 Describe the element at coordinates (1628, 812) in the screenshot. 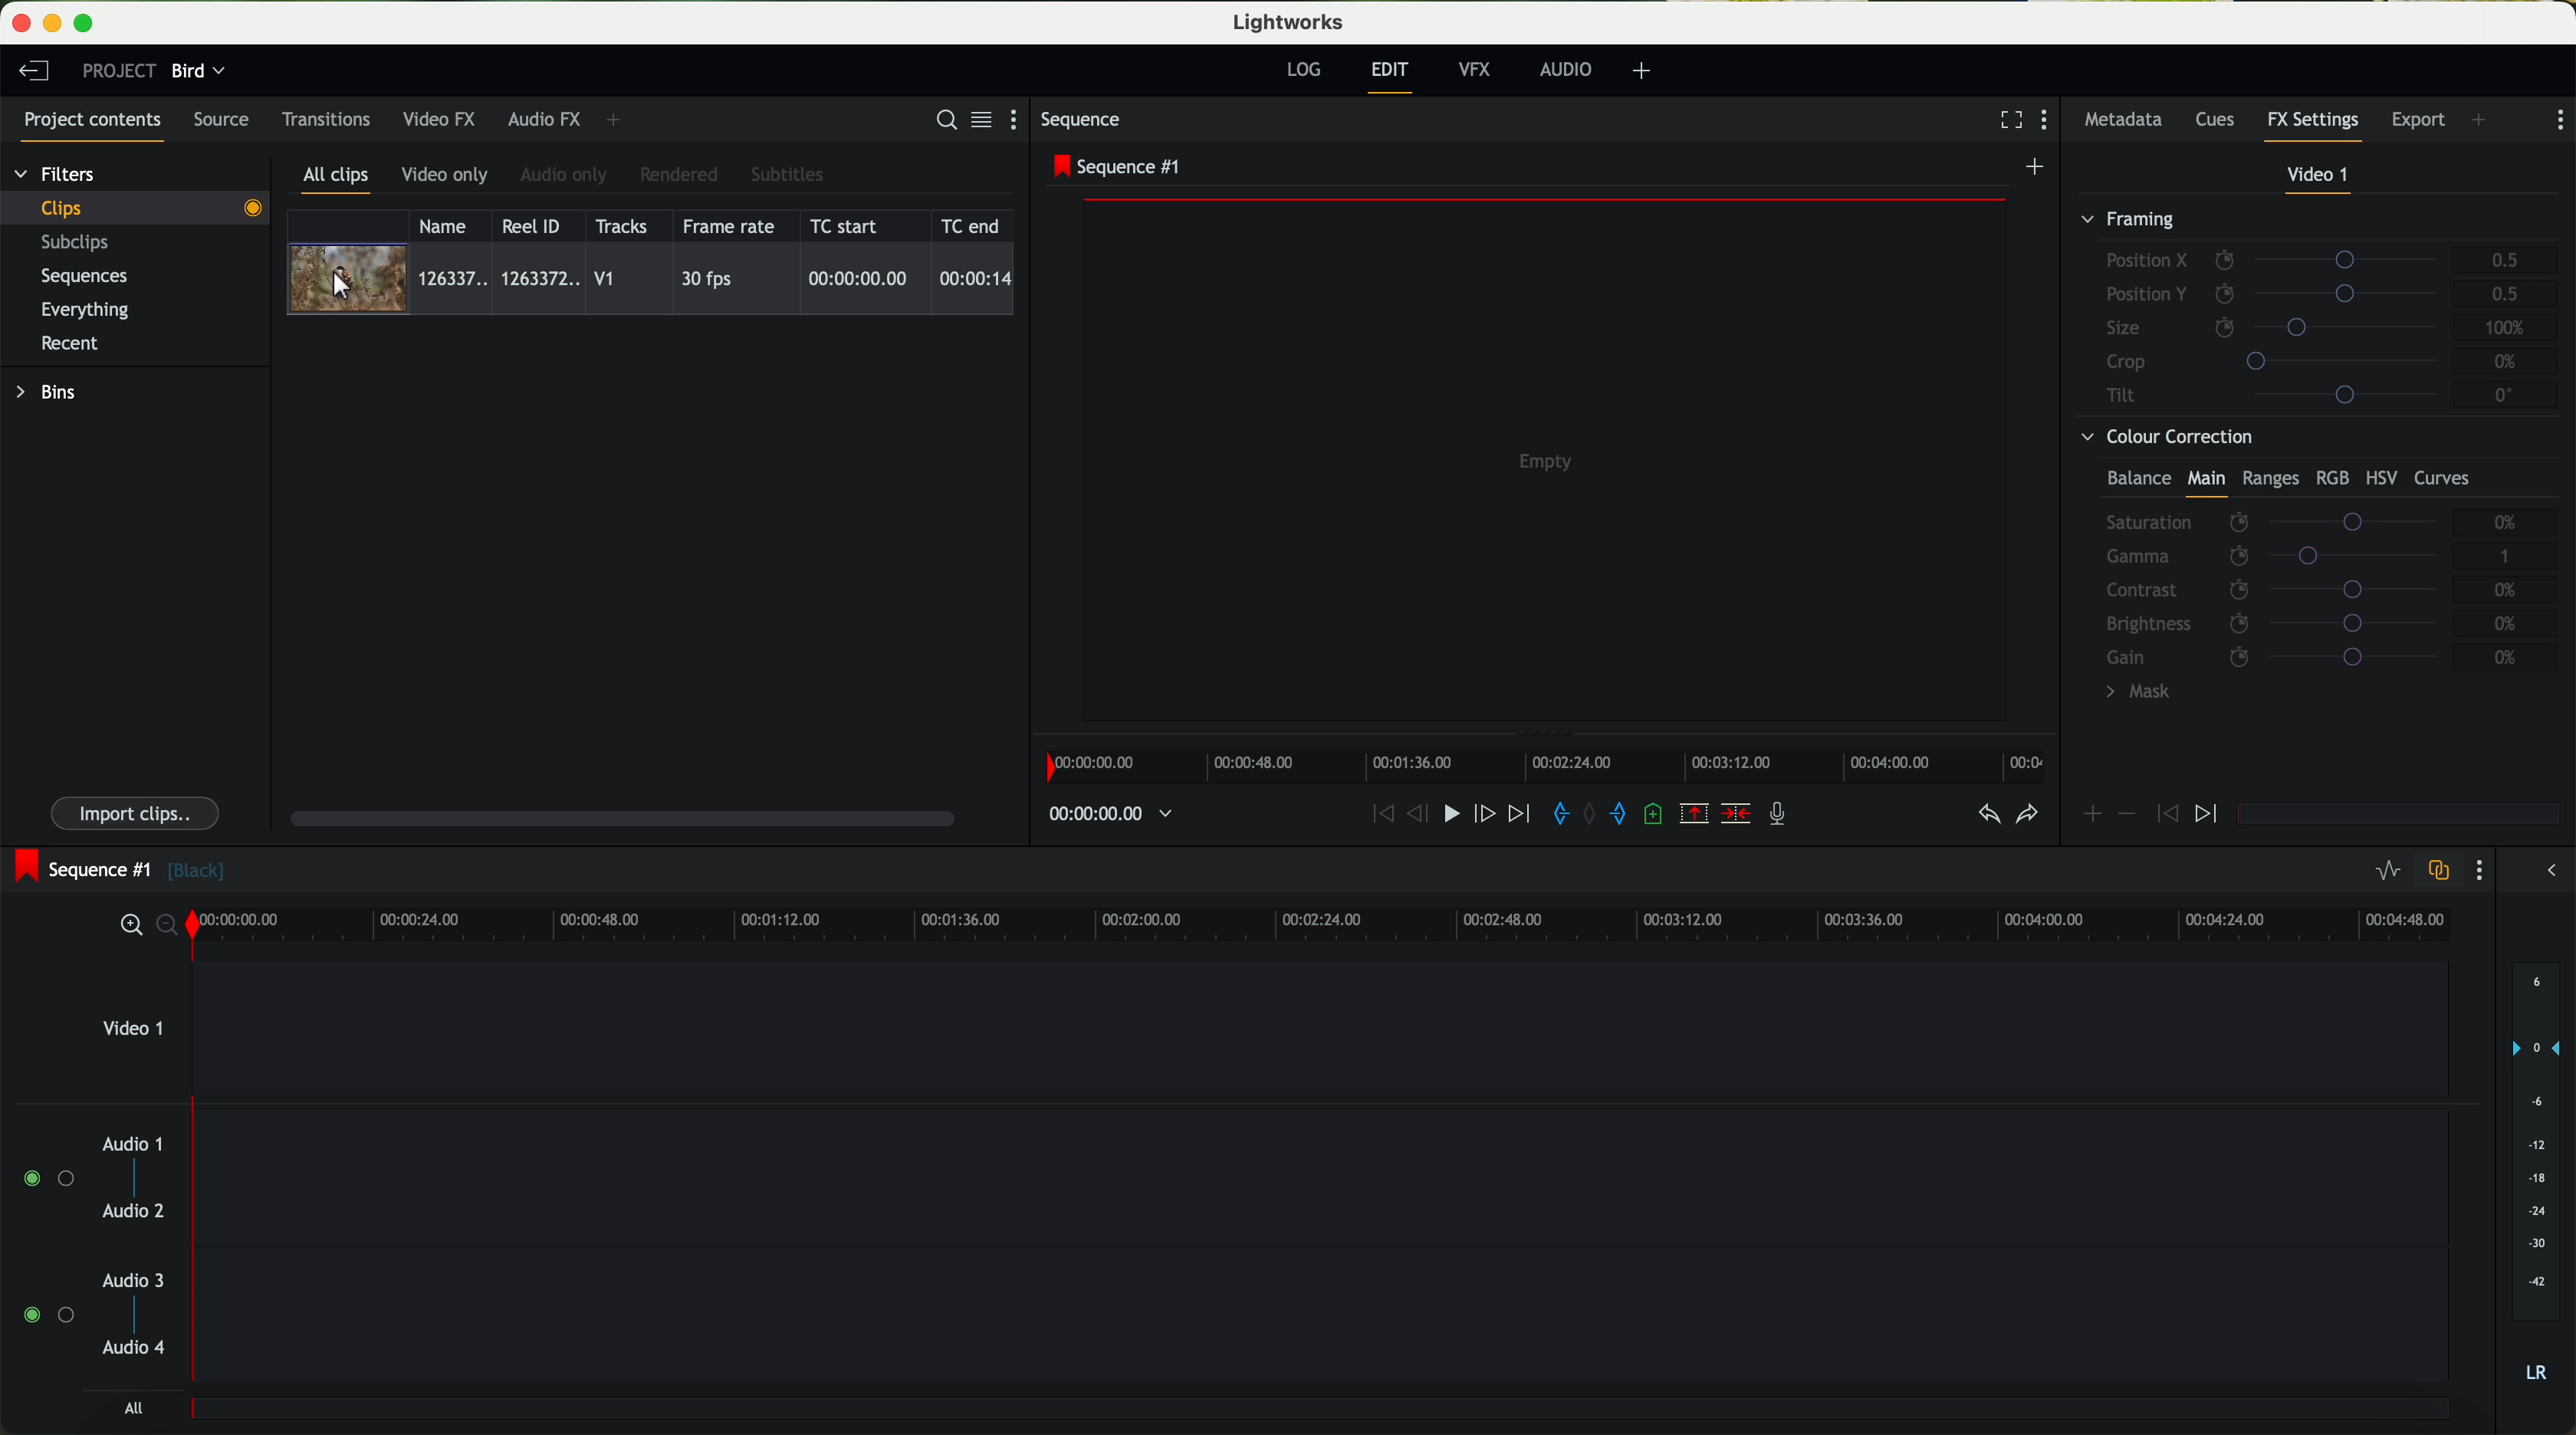

I see `add 'out' mark` at that location.